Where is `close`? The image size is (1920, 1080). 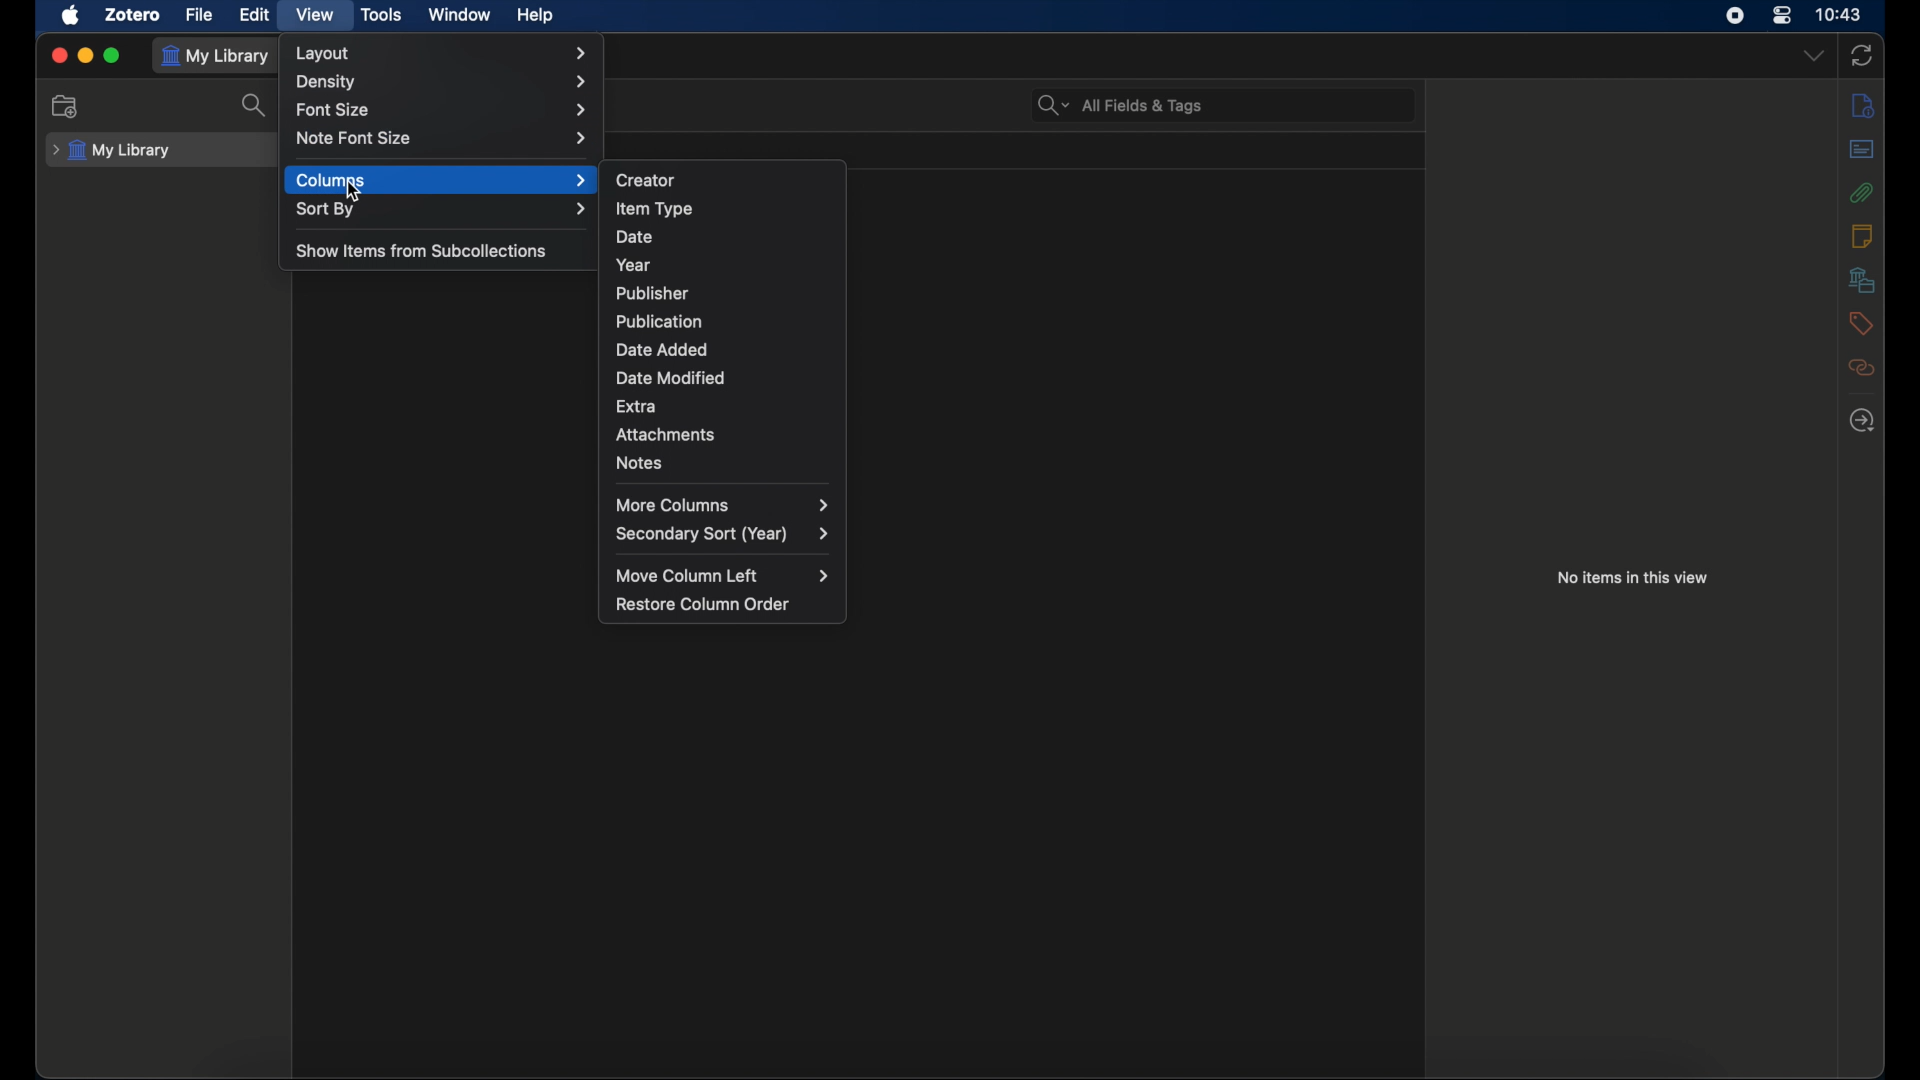 close is located at coordinates (60, 54).